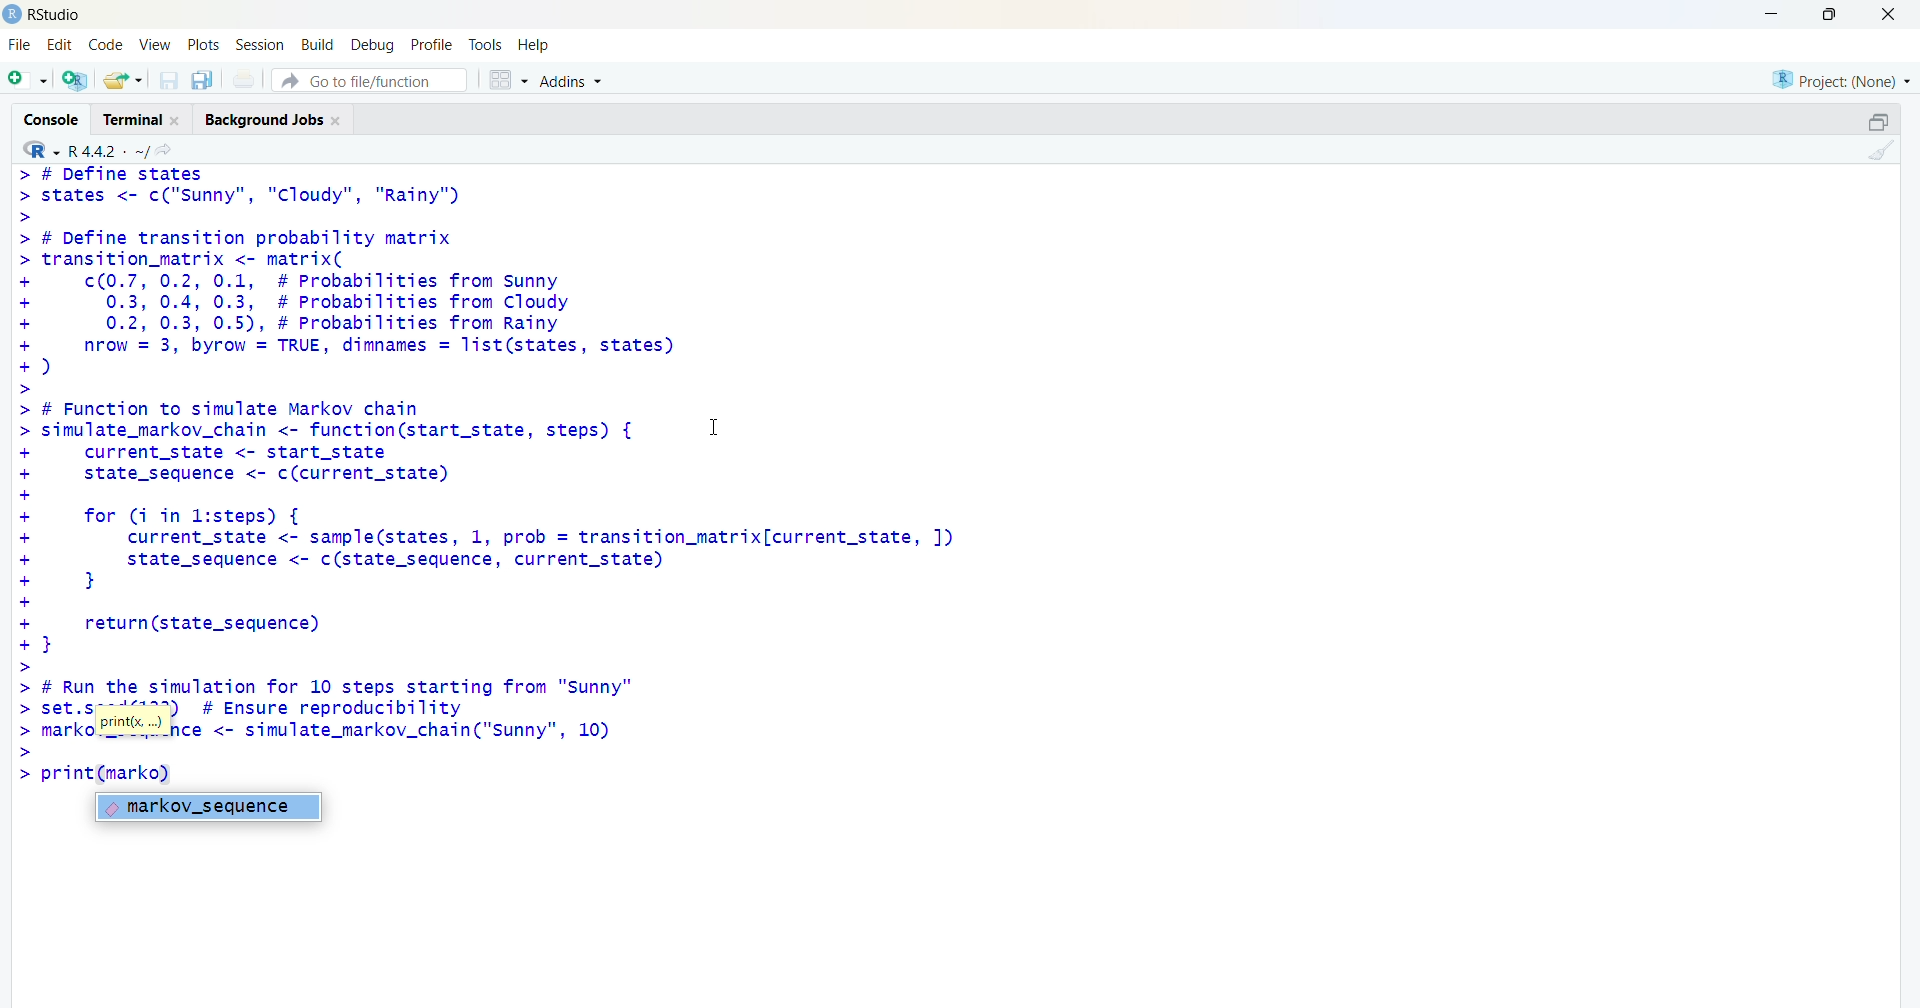 The image size is (1920, 1008). What do you see at coordinates (1882, 151) in the screenshot?
I see `clear console` at bounding box center [1882, 151].